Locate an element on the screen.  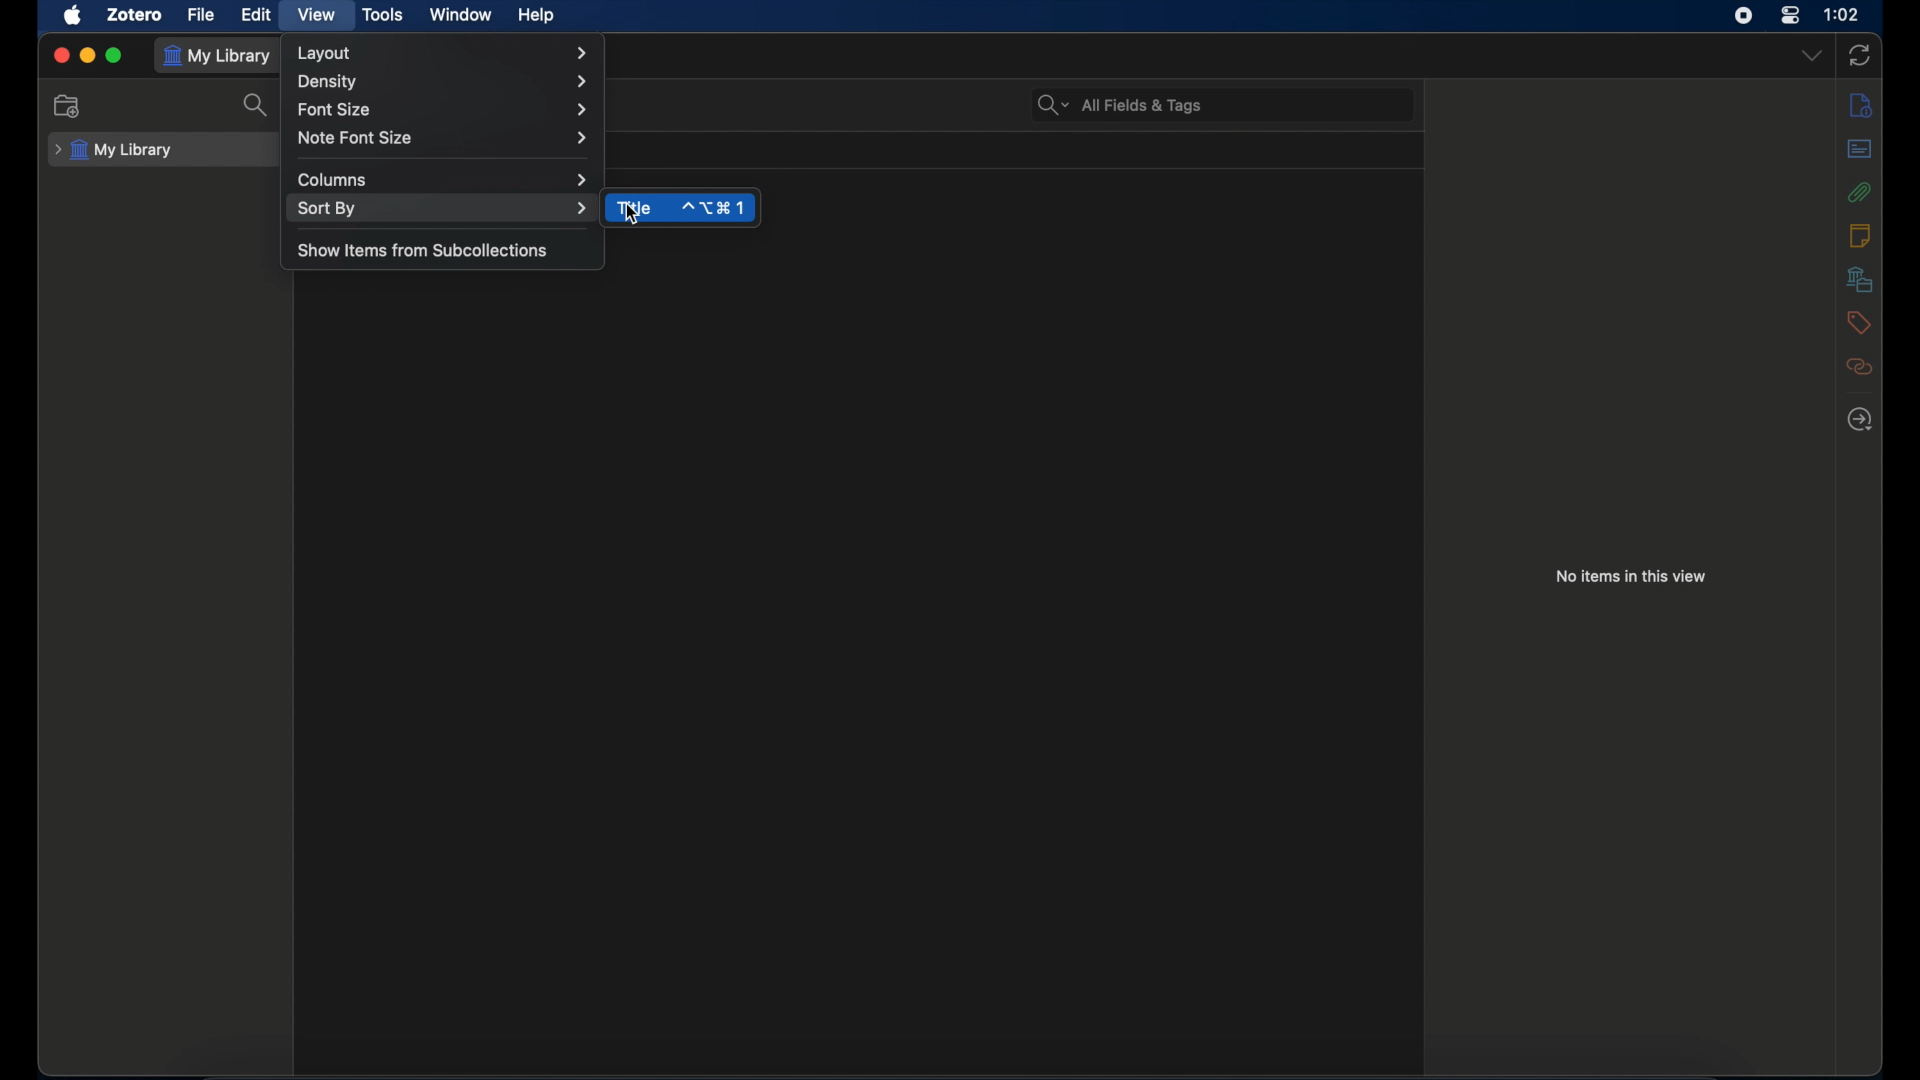
my library is located at coordinates (217, 57).